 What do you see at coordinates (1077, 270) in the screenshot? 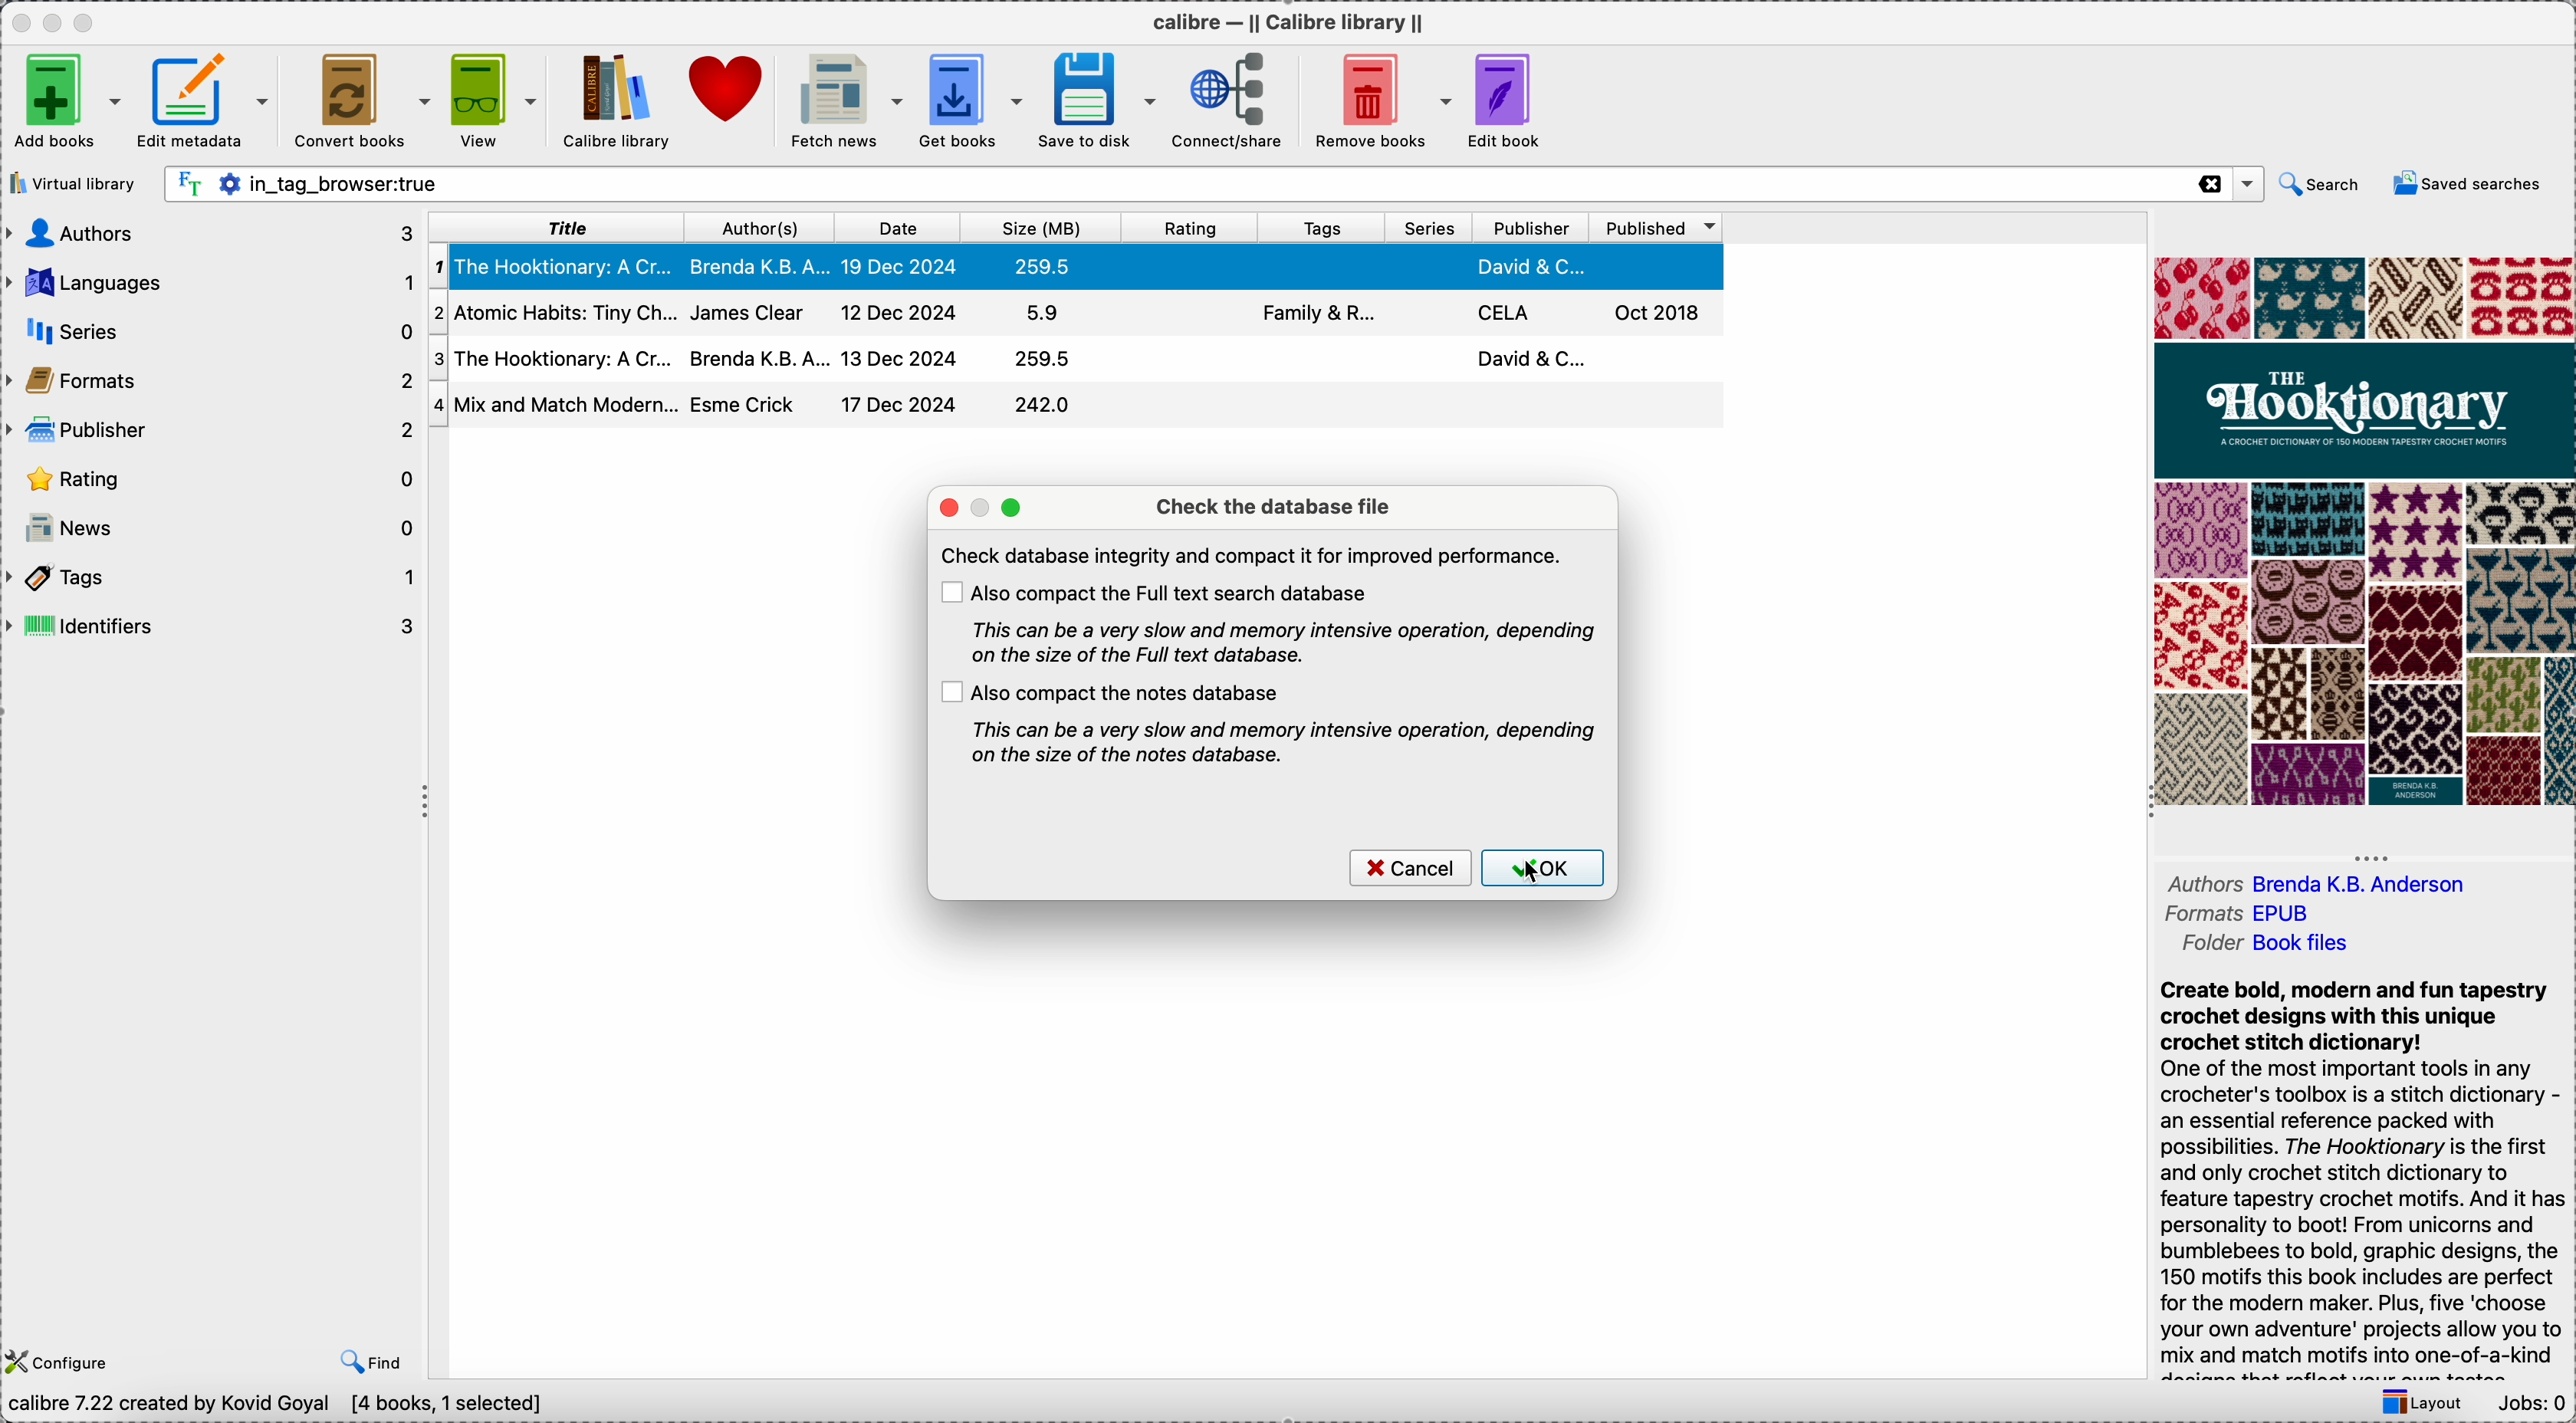
I see `first book` at bounding box center [1077, 270].